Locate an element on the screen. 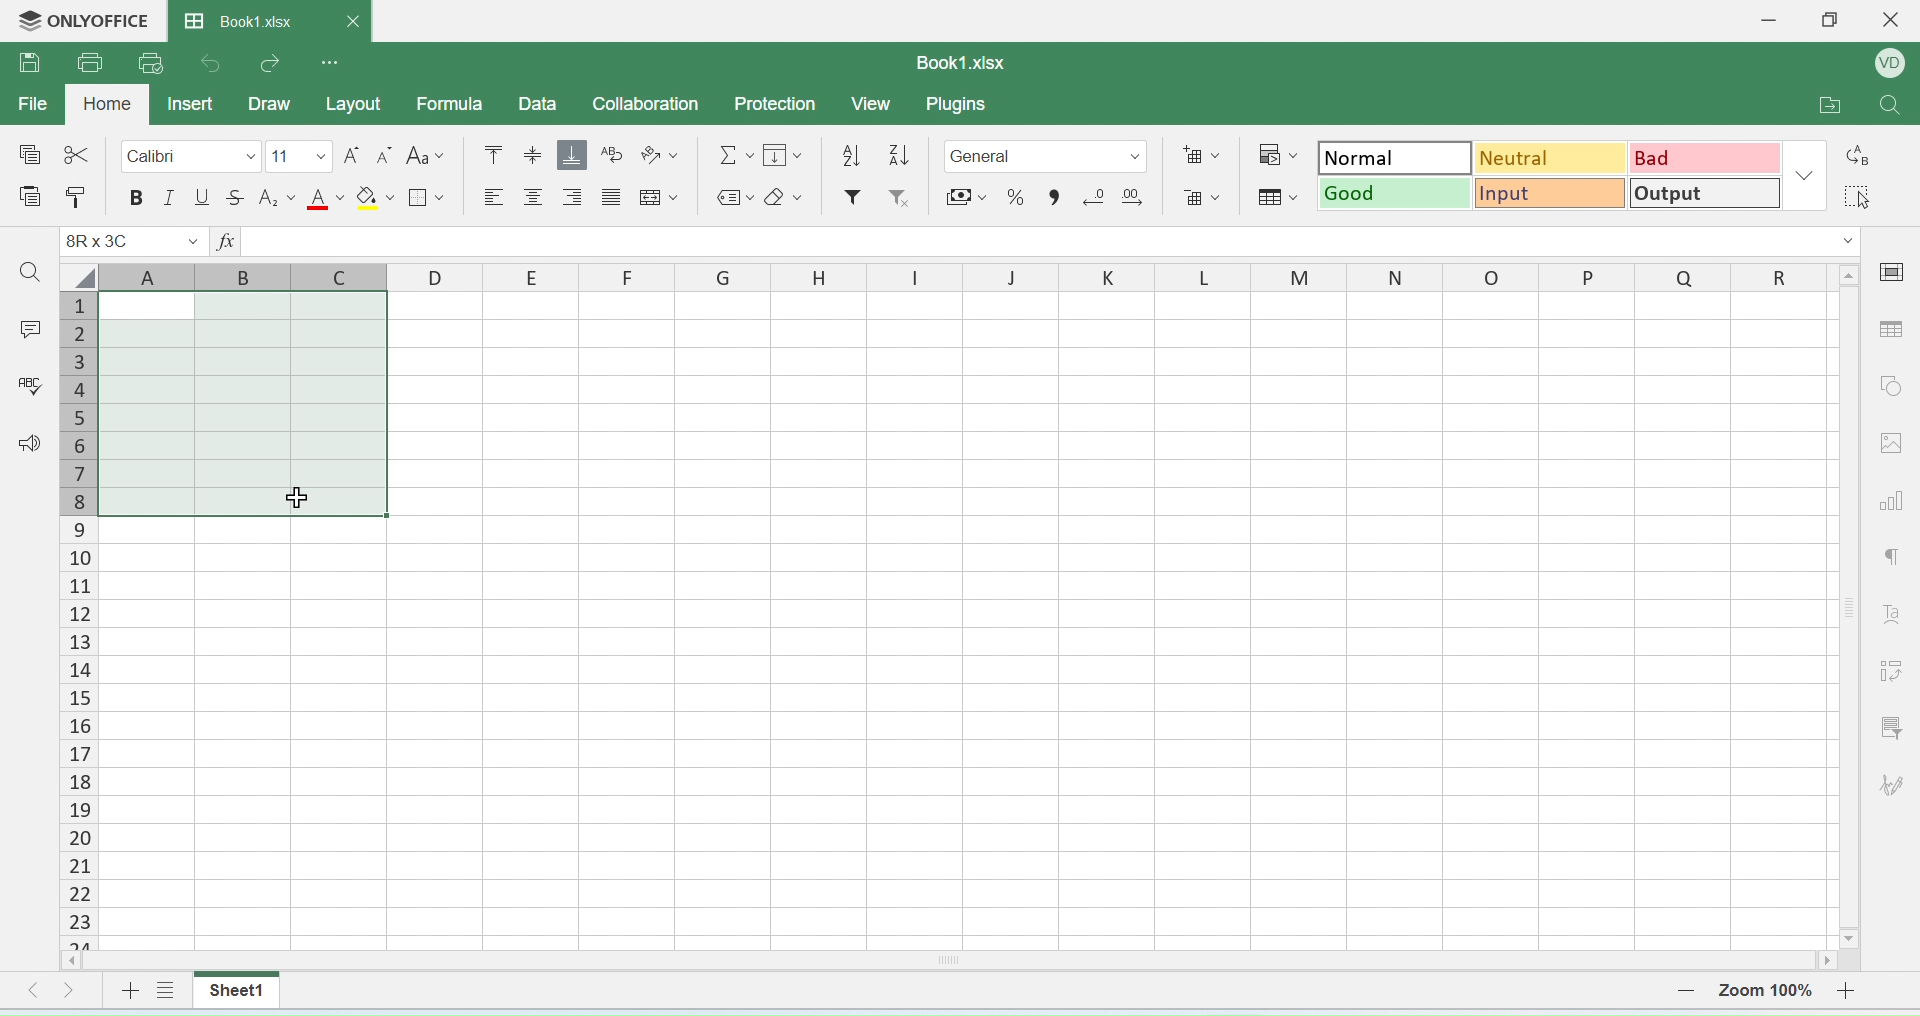  plugins is located at coordinates (967, 104).